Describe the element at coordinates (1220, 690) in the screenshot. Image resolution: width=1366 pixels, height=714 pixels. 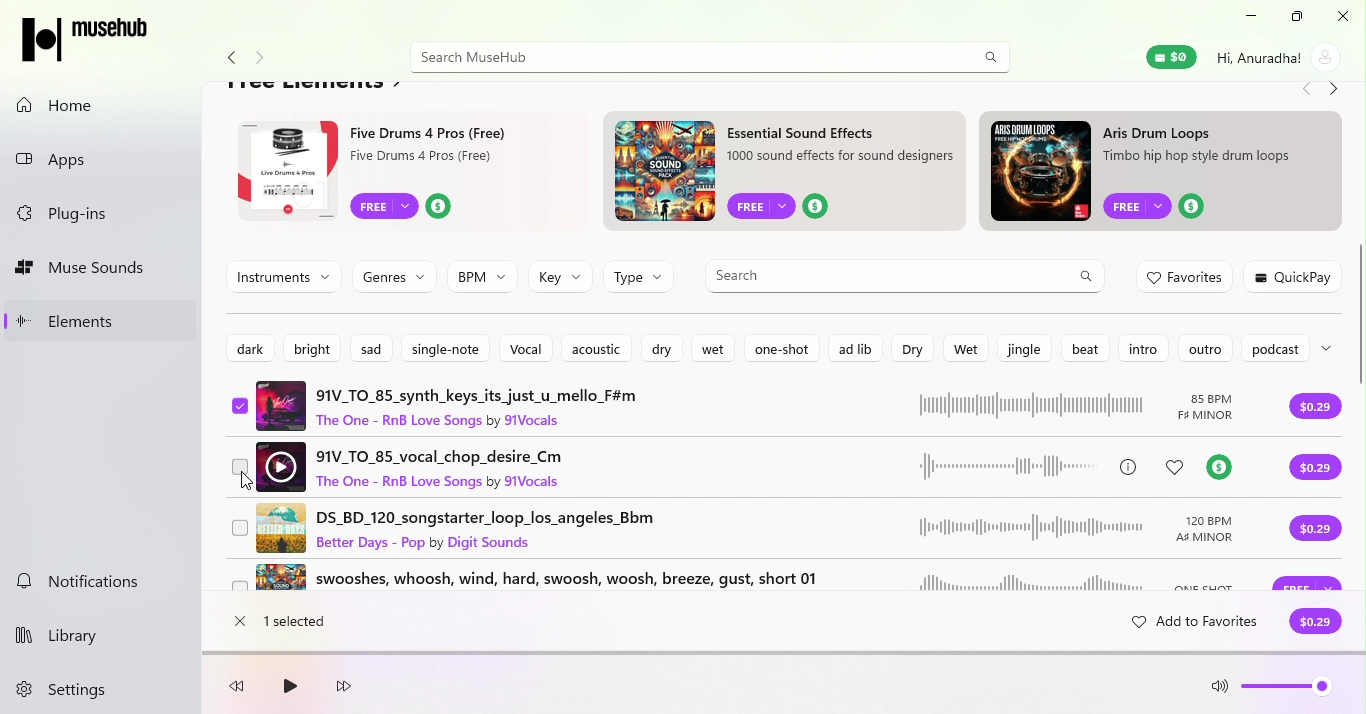
I see `Mute` at that location.